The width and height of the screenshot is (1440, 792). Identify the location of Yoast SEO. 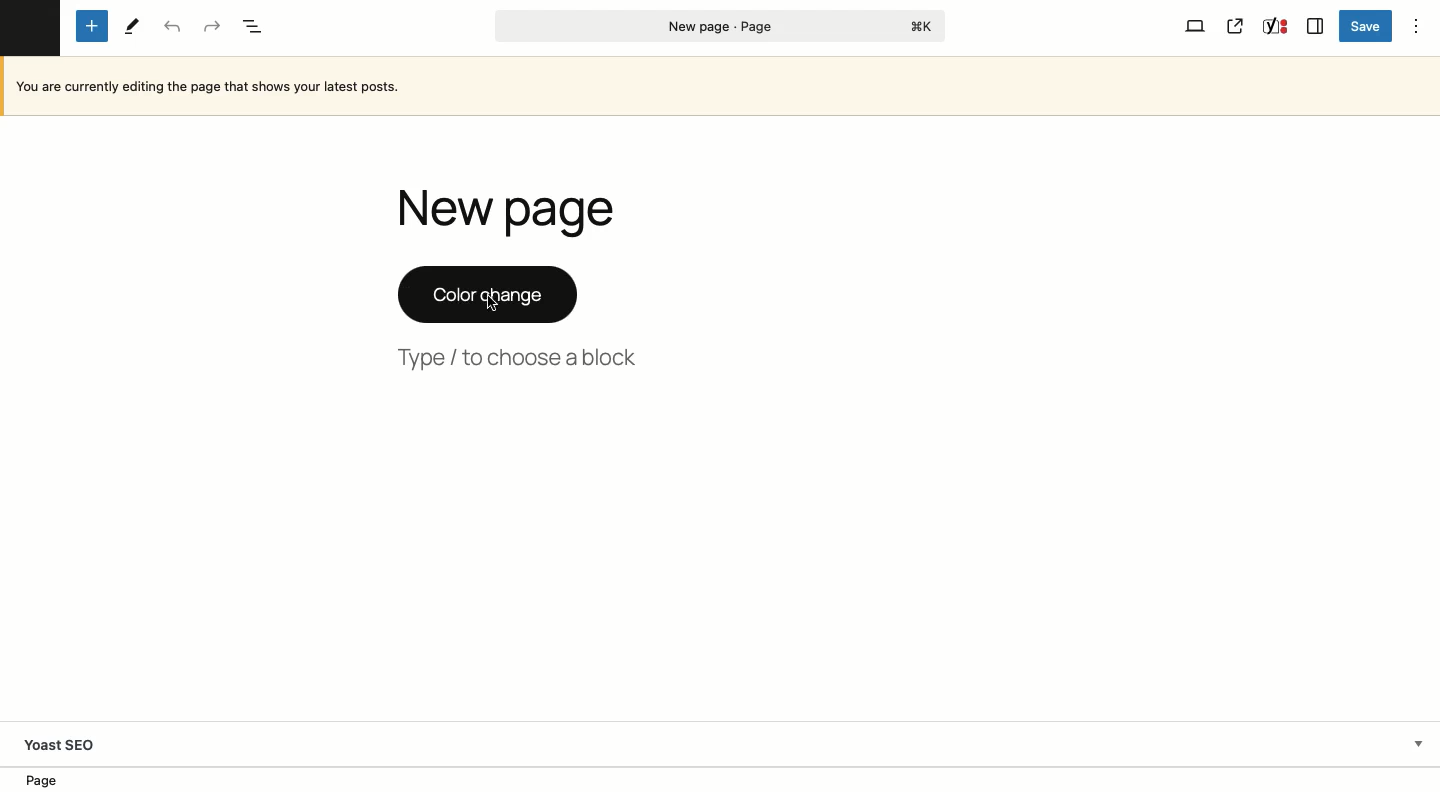
(720, 741).